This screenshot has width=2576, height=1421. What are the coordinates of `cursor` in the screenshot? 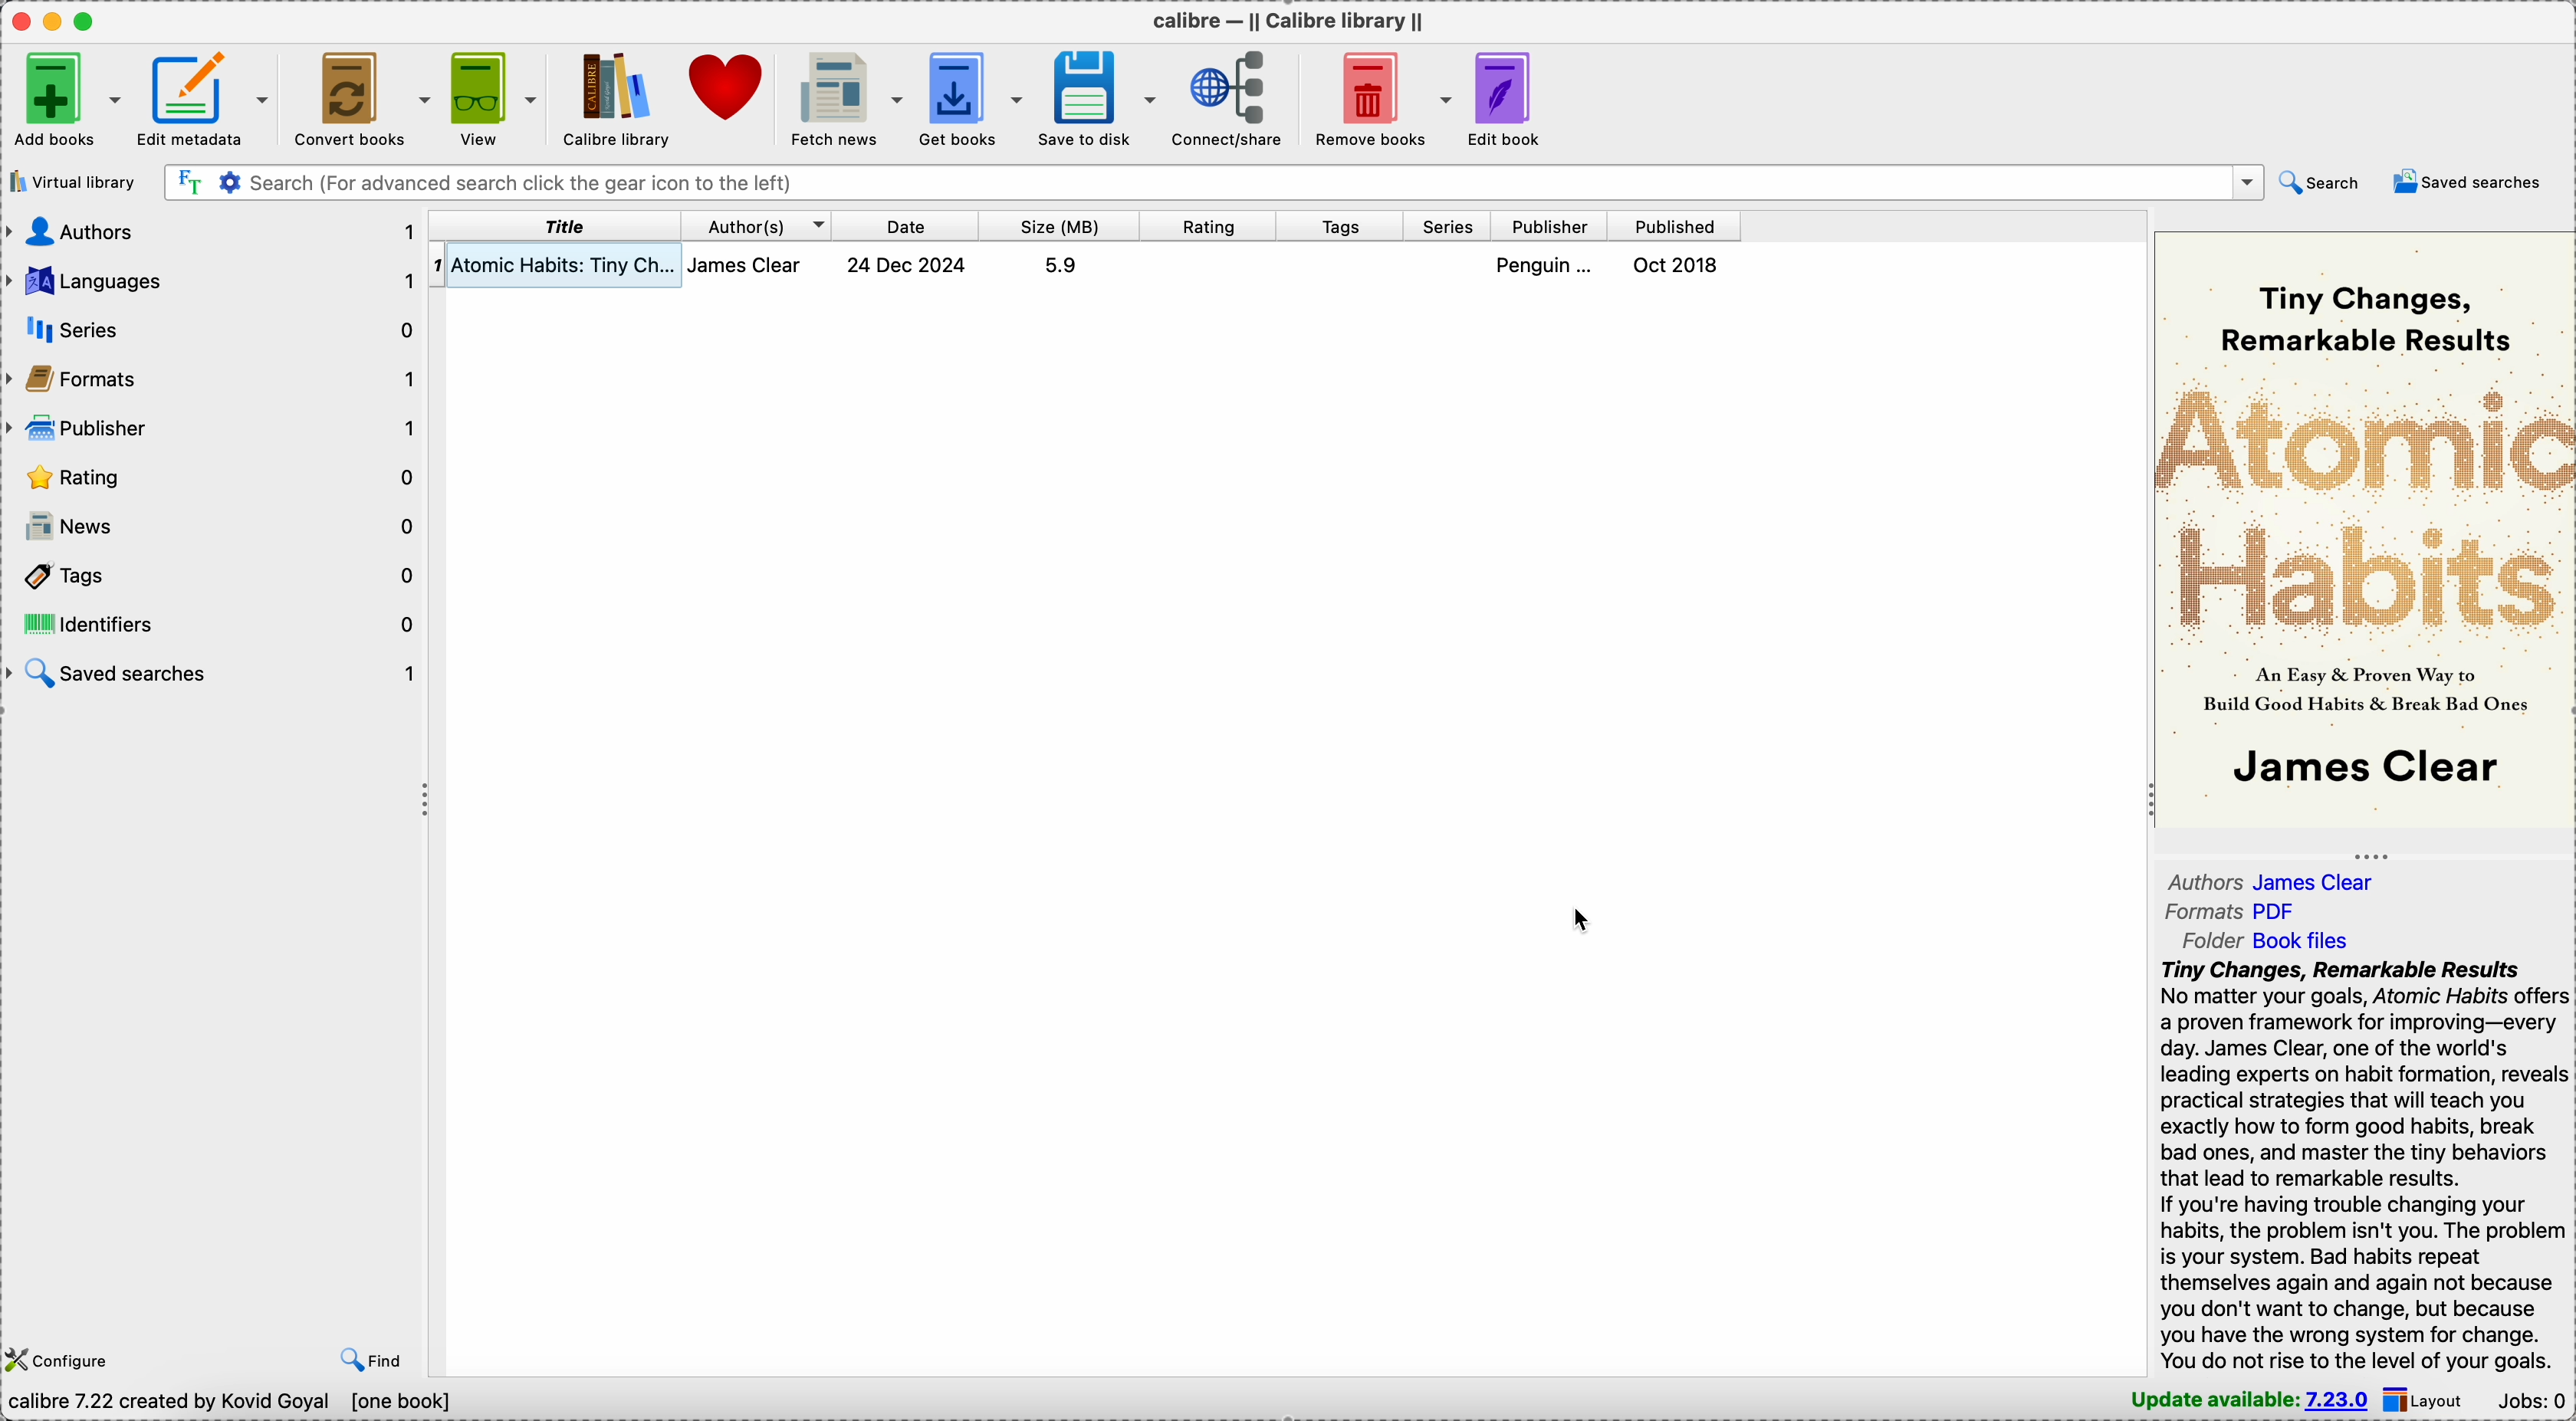 It's located at (2417, 189).